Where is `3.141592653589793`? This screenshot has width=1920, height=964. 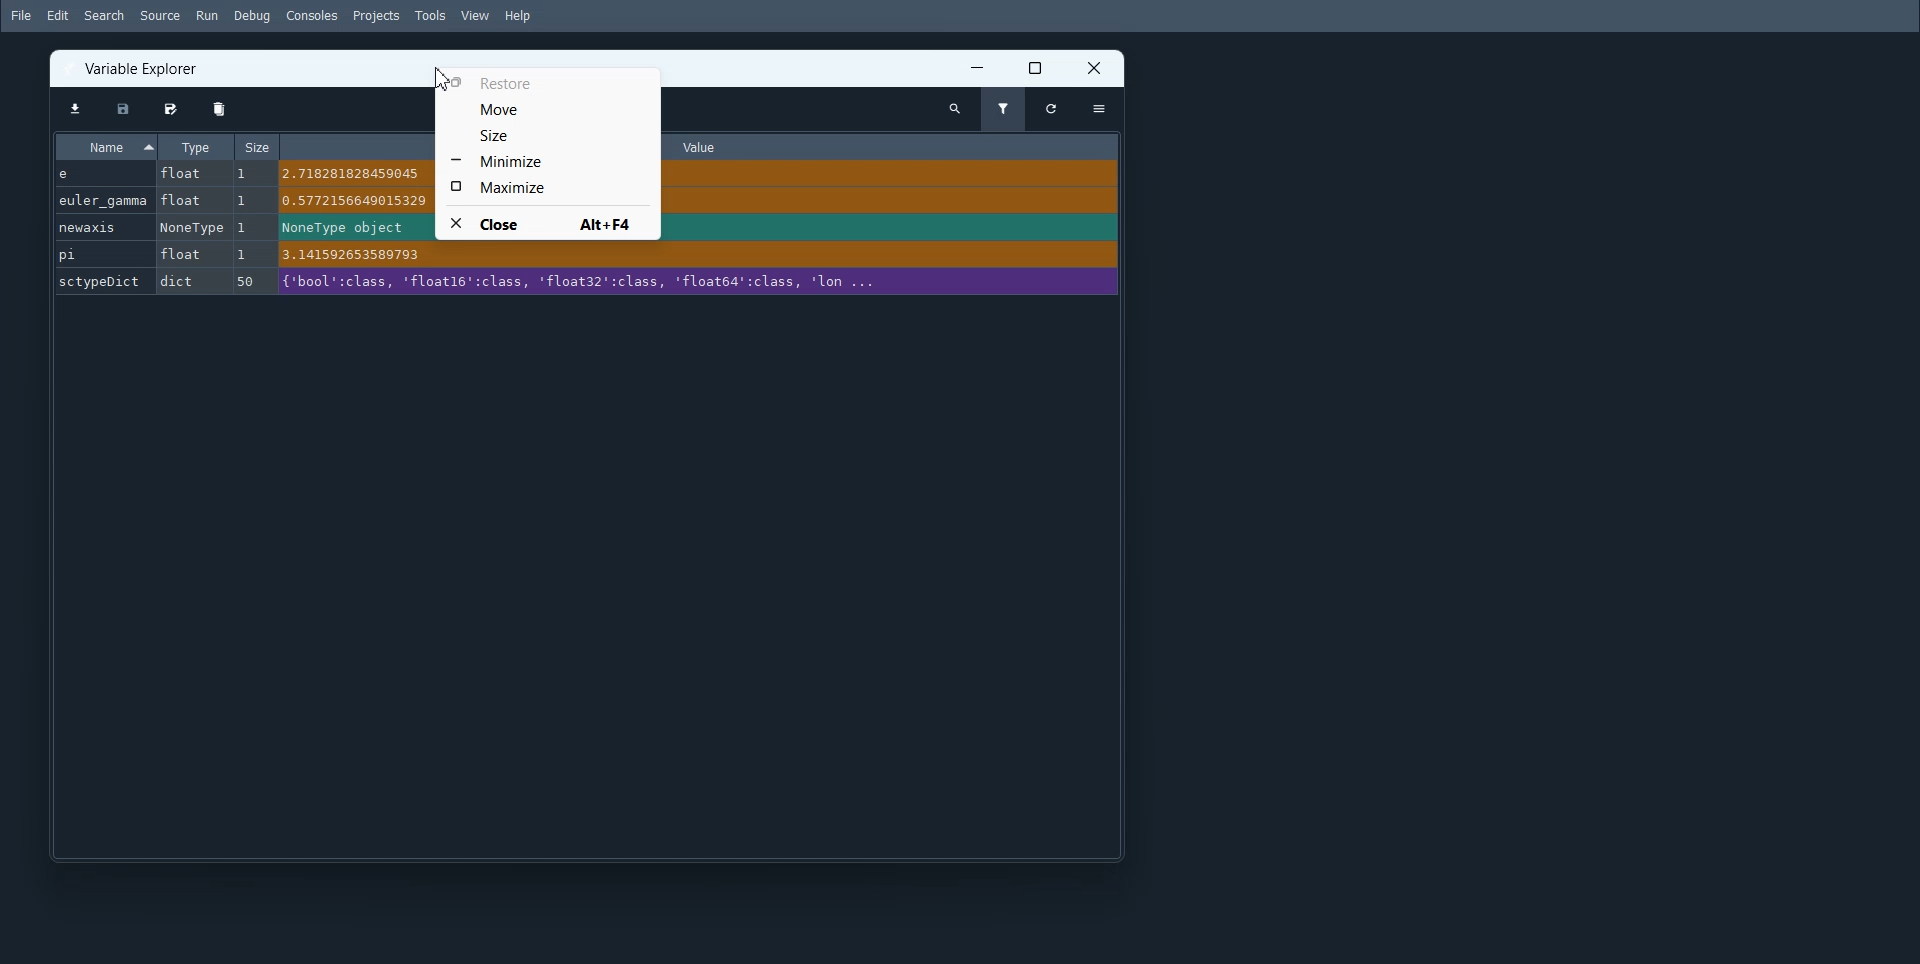 3.141592653589793 is located at coordinates (363, 254).